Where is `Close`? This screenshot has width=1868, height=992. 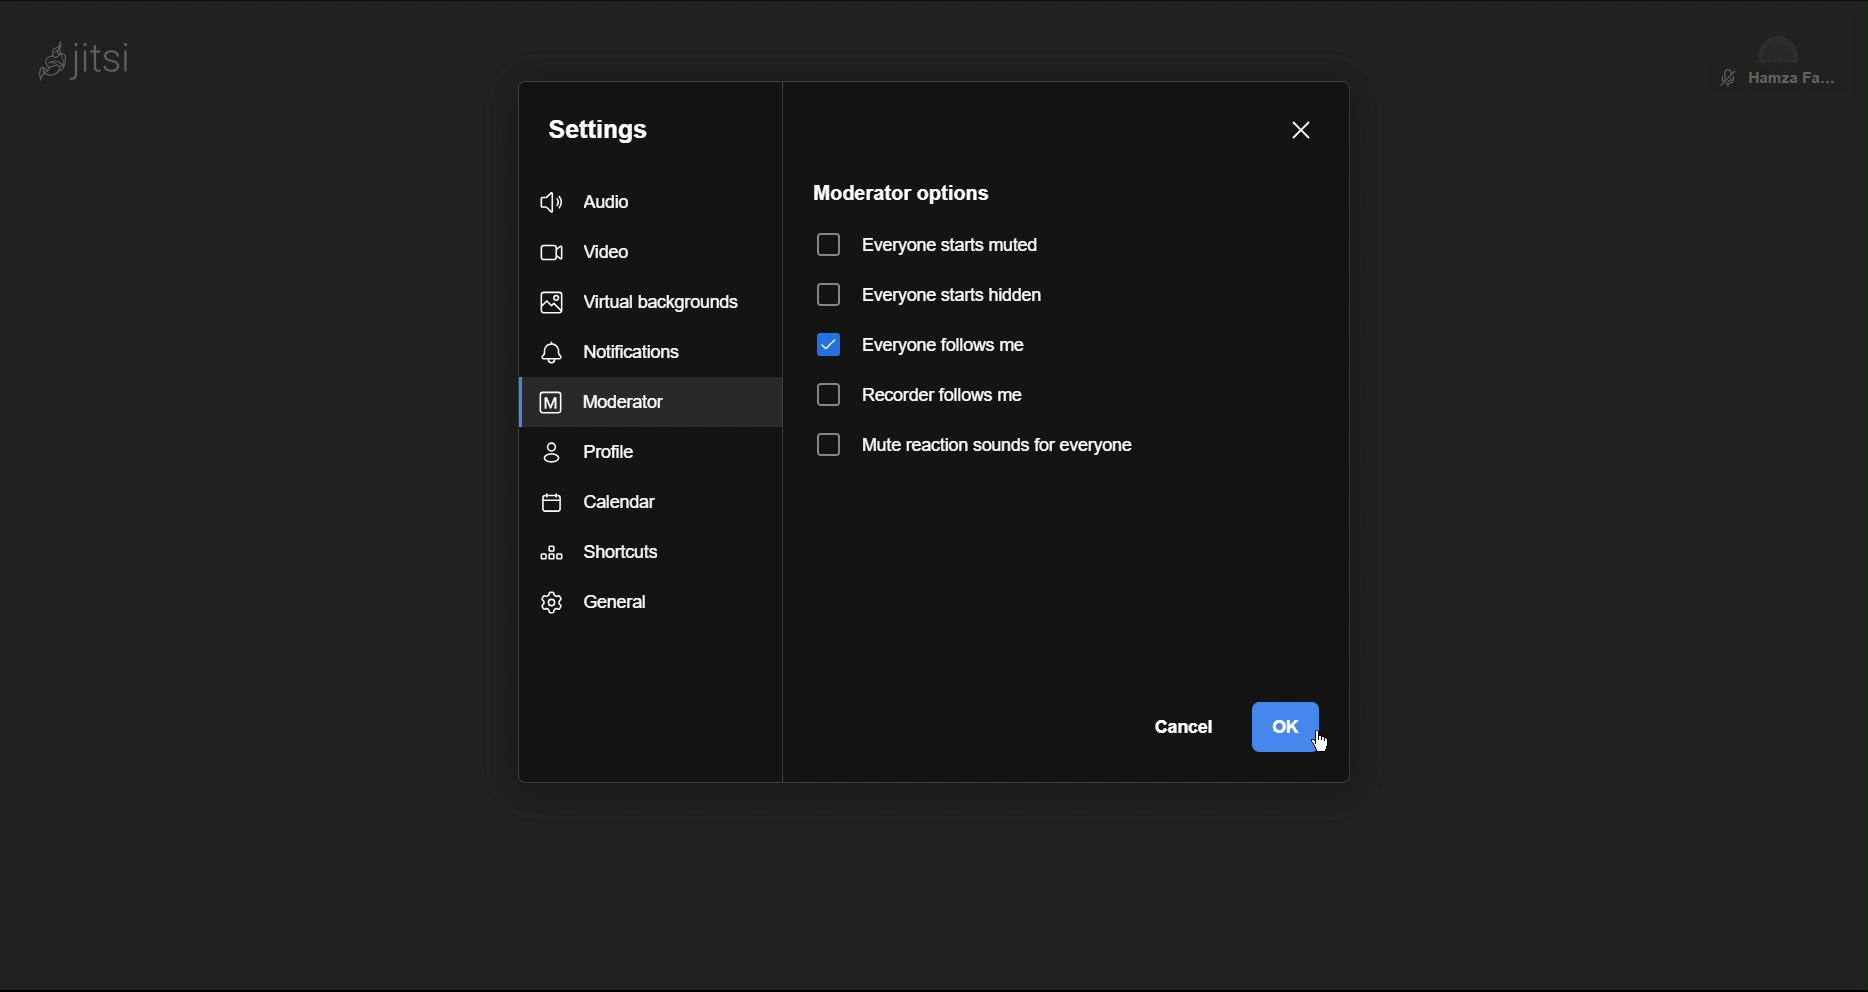
Close is located at coordinates (1302, 126).